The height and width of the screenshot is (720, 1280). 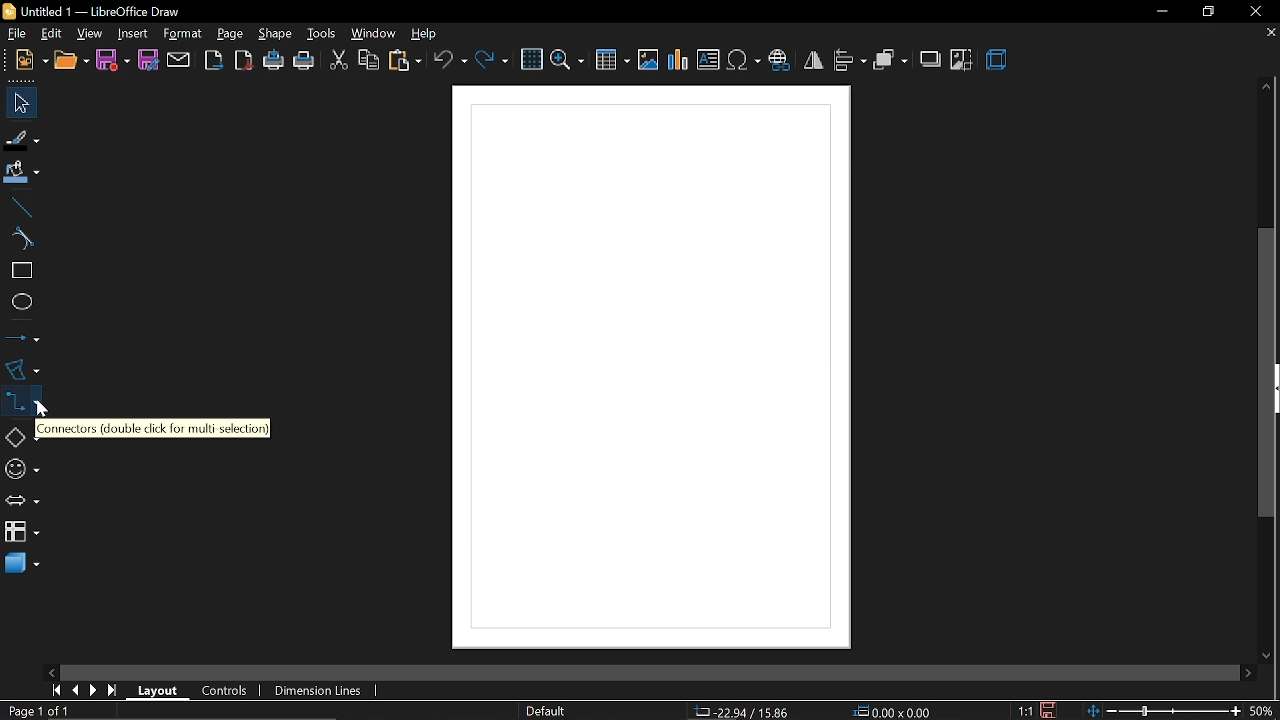 I want to click on current zoom, so click(x=1264, y=711).